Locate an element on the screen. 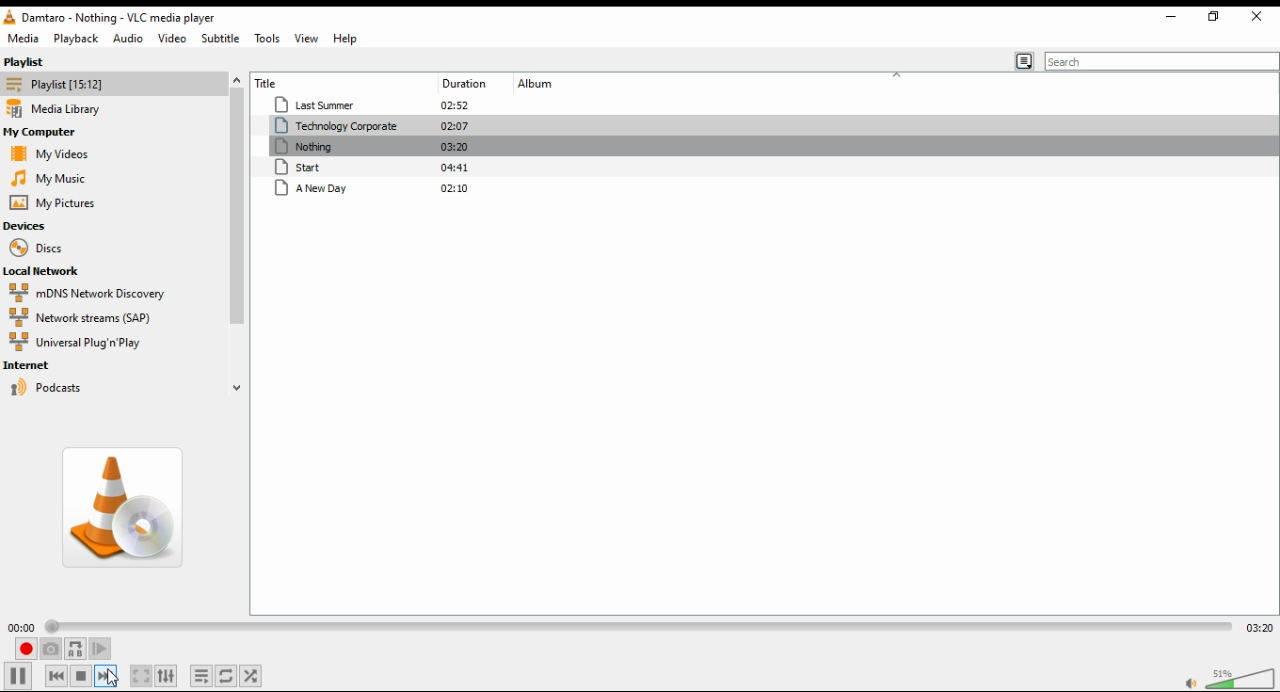 The height and width of the screenshot is (692, 1280). toggle video in fullscreen is located at coordinates (140, 675).